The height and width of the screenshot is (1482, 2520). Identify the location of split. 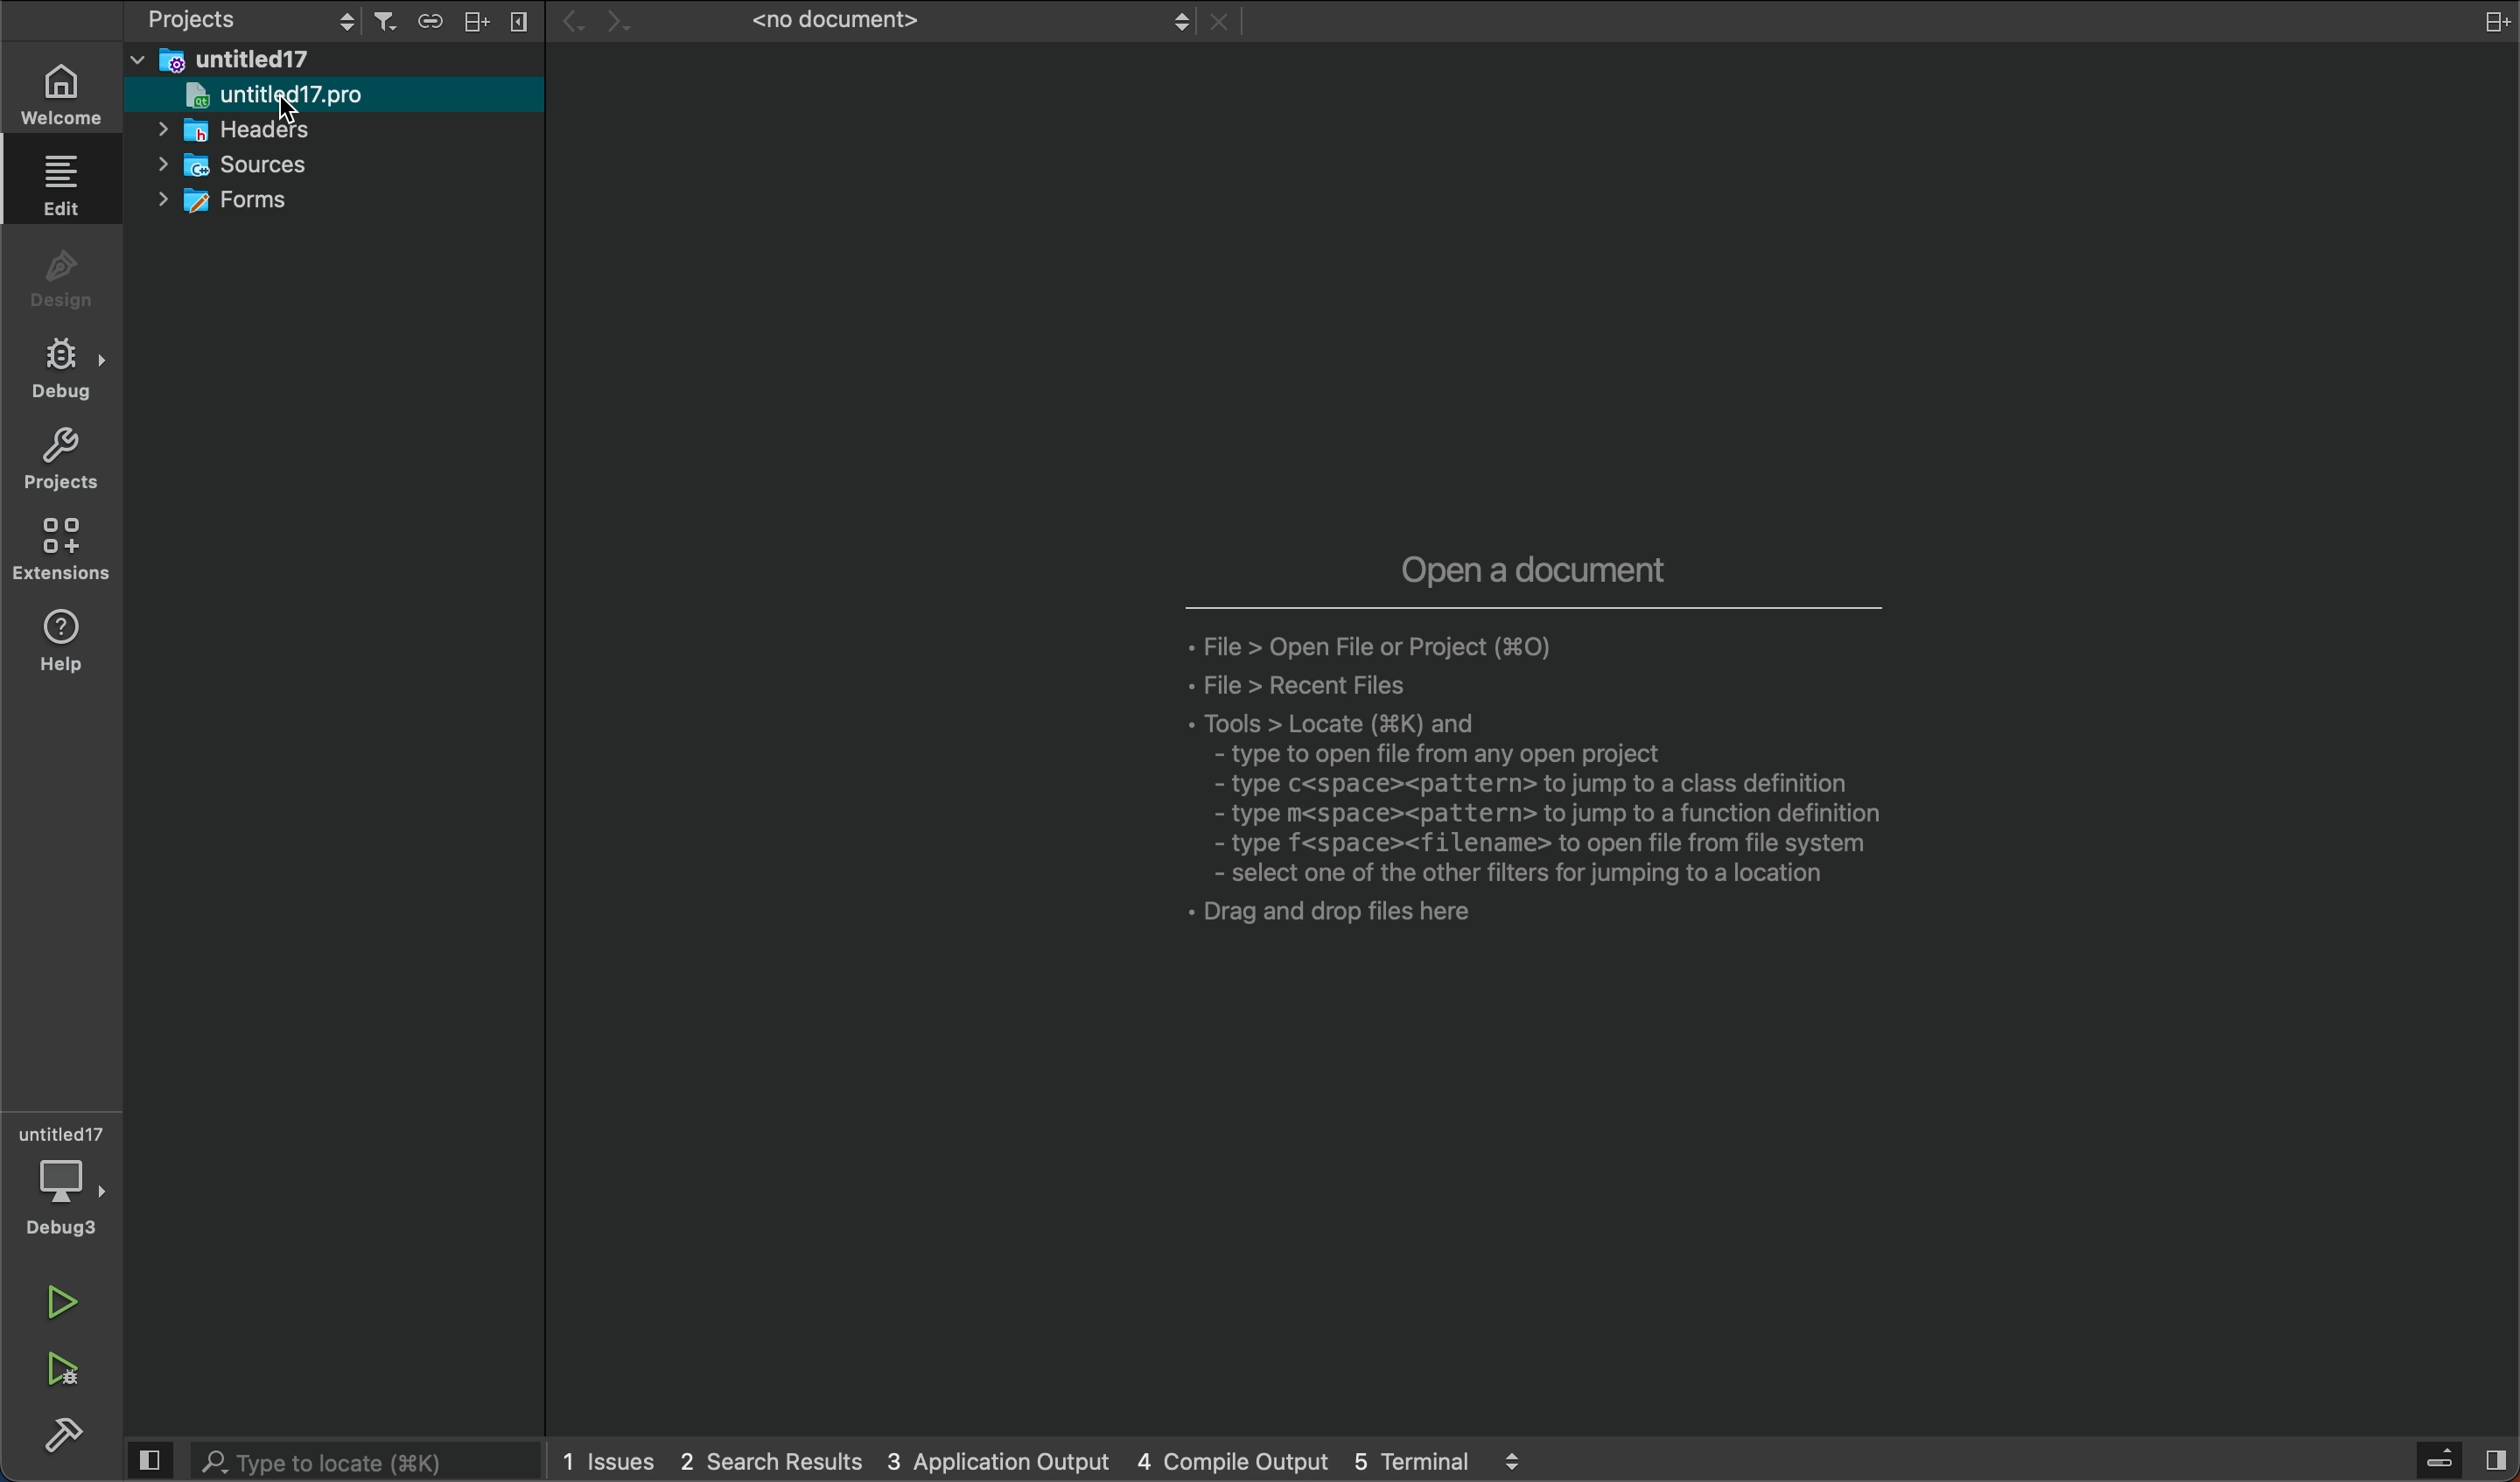
(2488, 23).